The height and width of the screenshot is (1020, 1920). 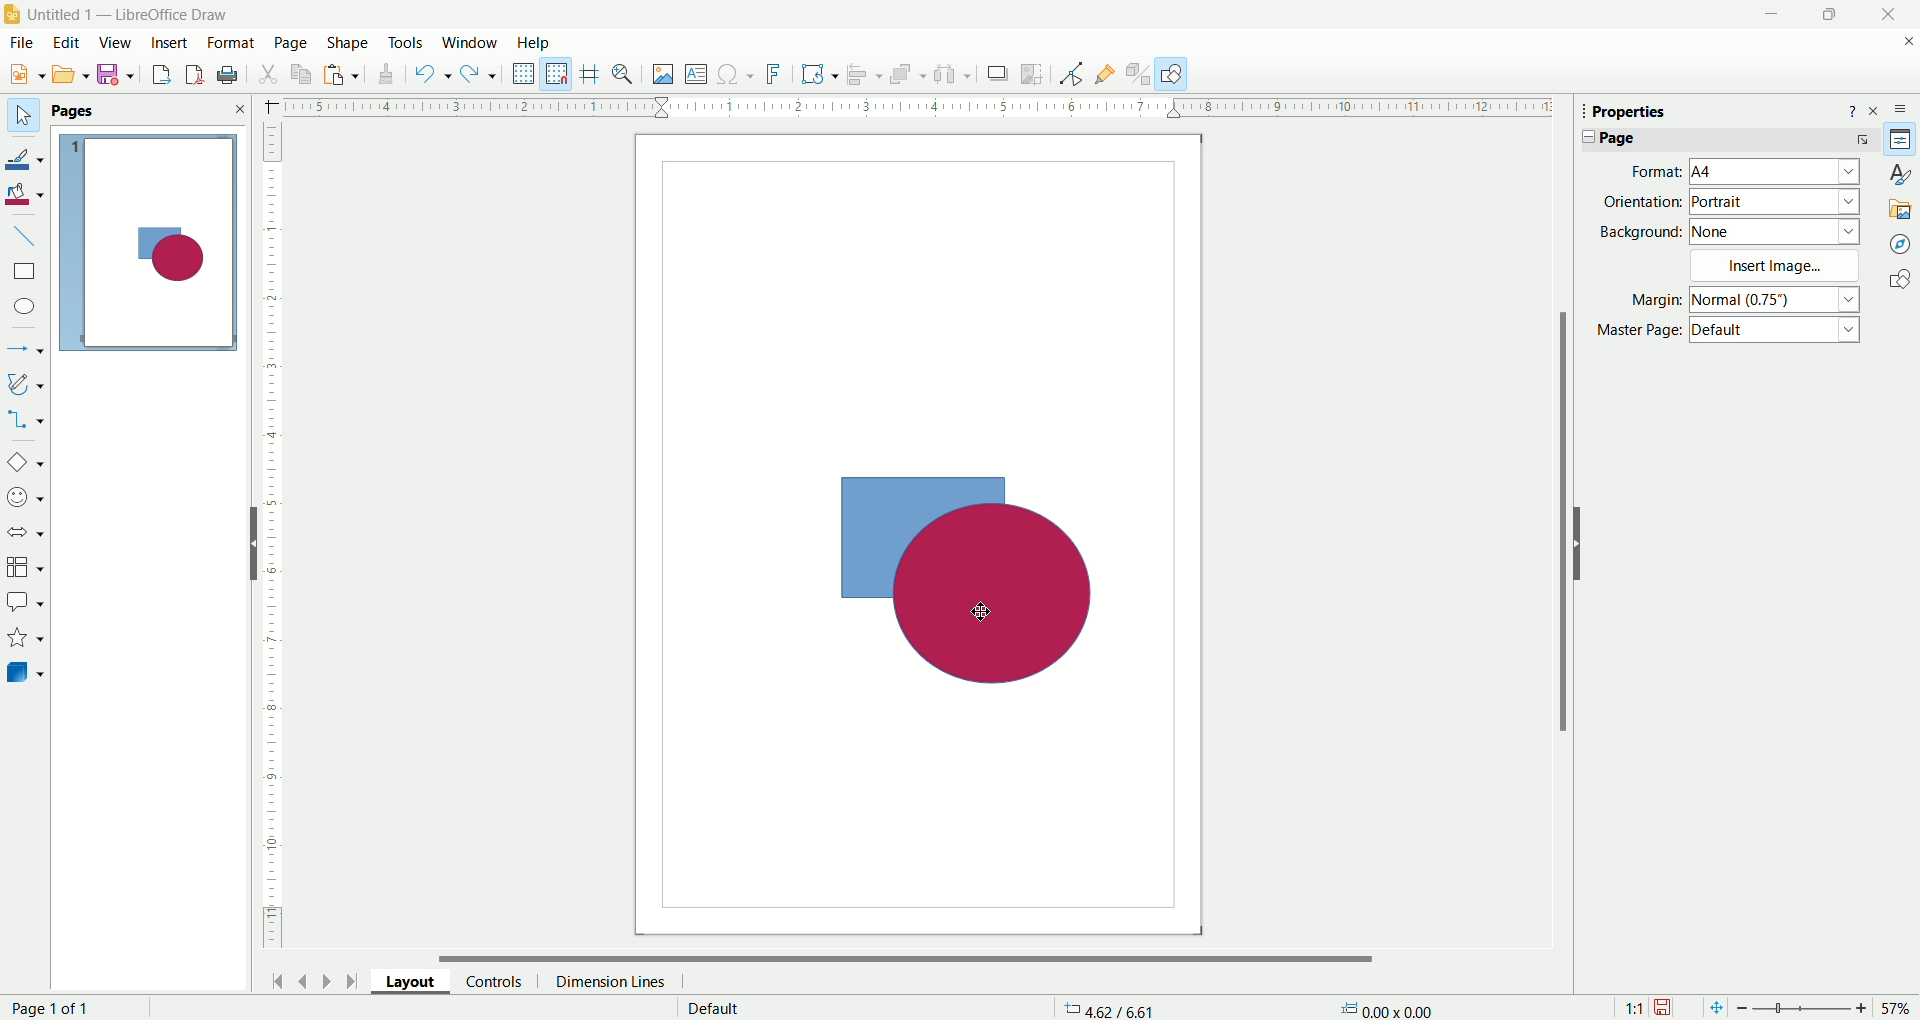 What do you see at coordinates (53, 1006) in the screenshot?
I see `page` at bounding box center [53, 1006].